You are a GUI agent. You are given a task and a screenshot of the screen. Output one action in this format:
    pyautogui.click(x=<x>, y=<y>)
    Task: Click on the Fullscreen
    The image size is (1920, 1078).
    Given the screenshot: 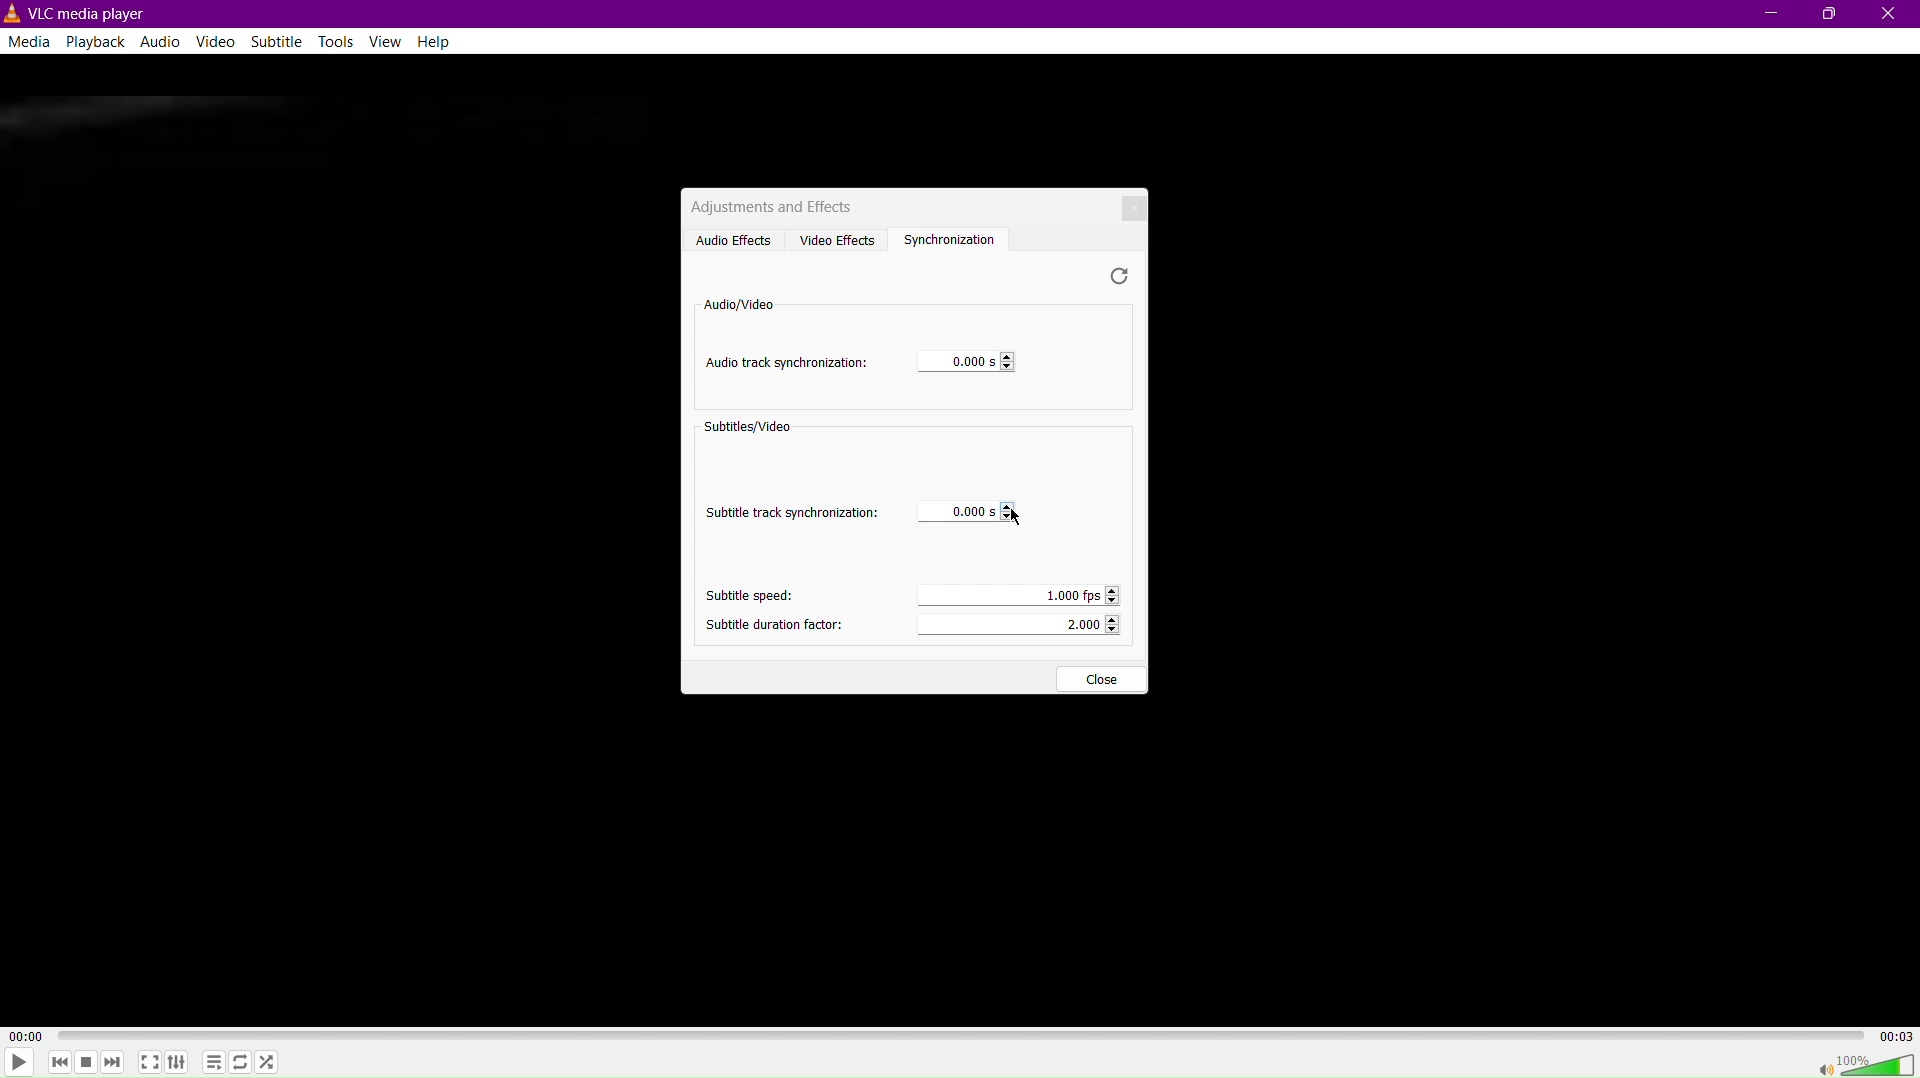 What is the action you would take?
    pyautogui.click(x=149, y=1065)
    